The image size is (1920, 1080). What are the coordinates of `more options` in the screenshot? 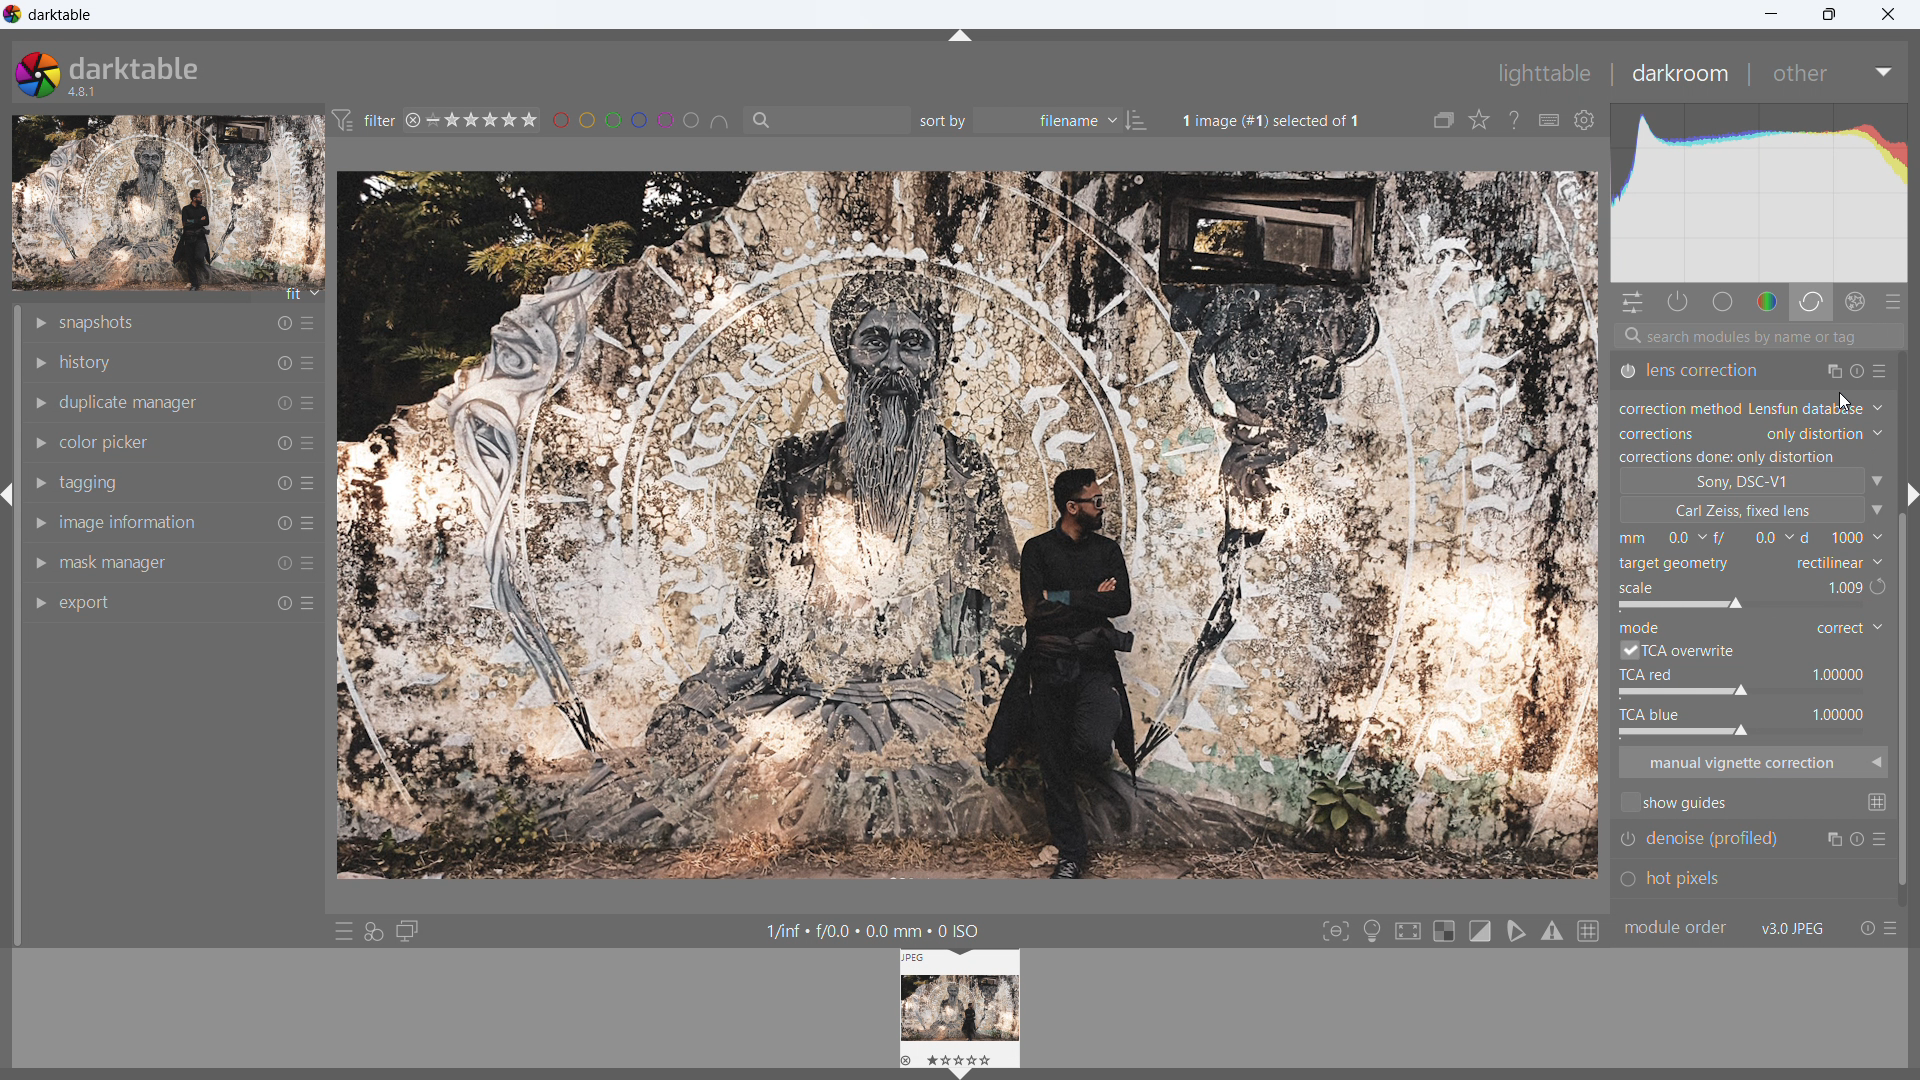 It's located at (311, 360).